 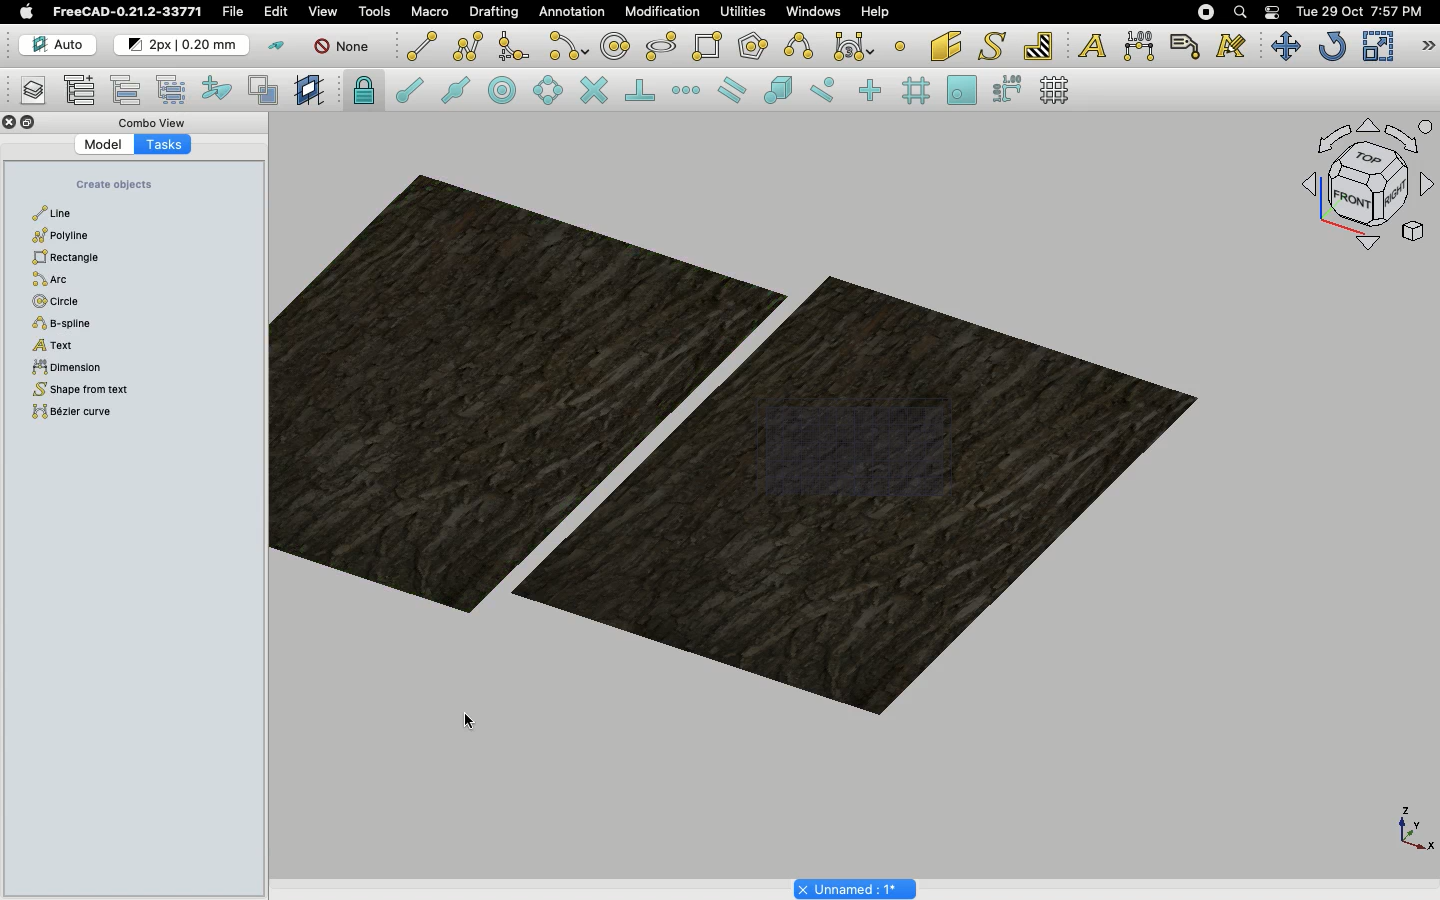 I want to click on Windows, so click(x=818, y=14).